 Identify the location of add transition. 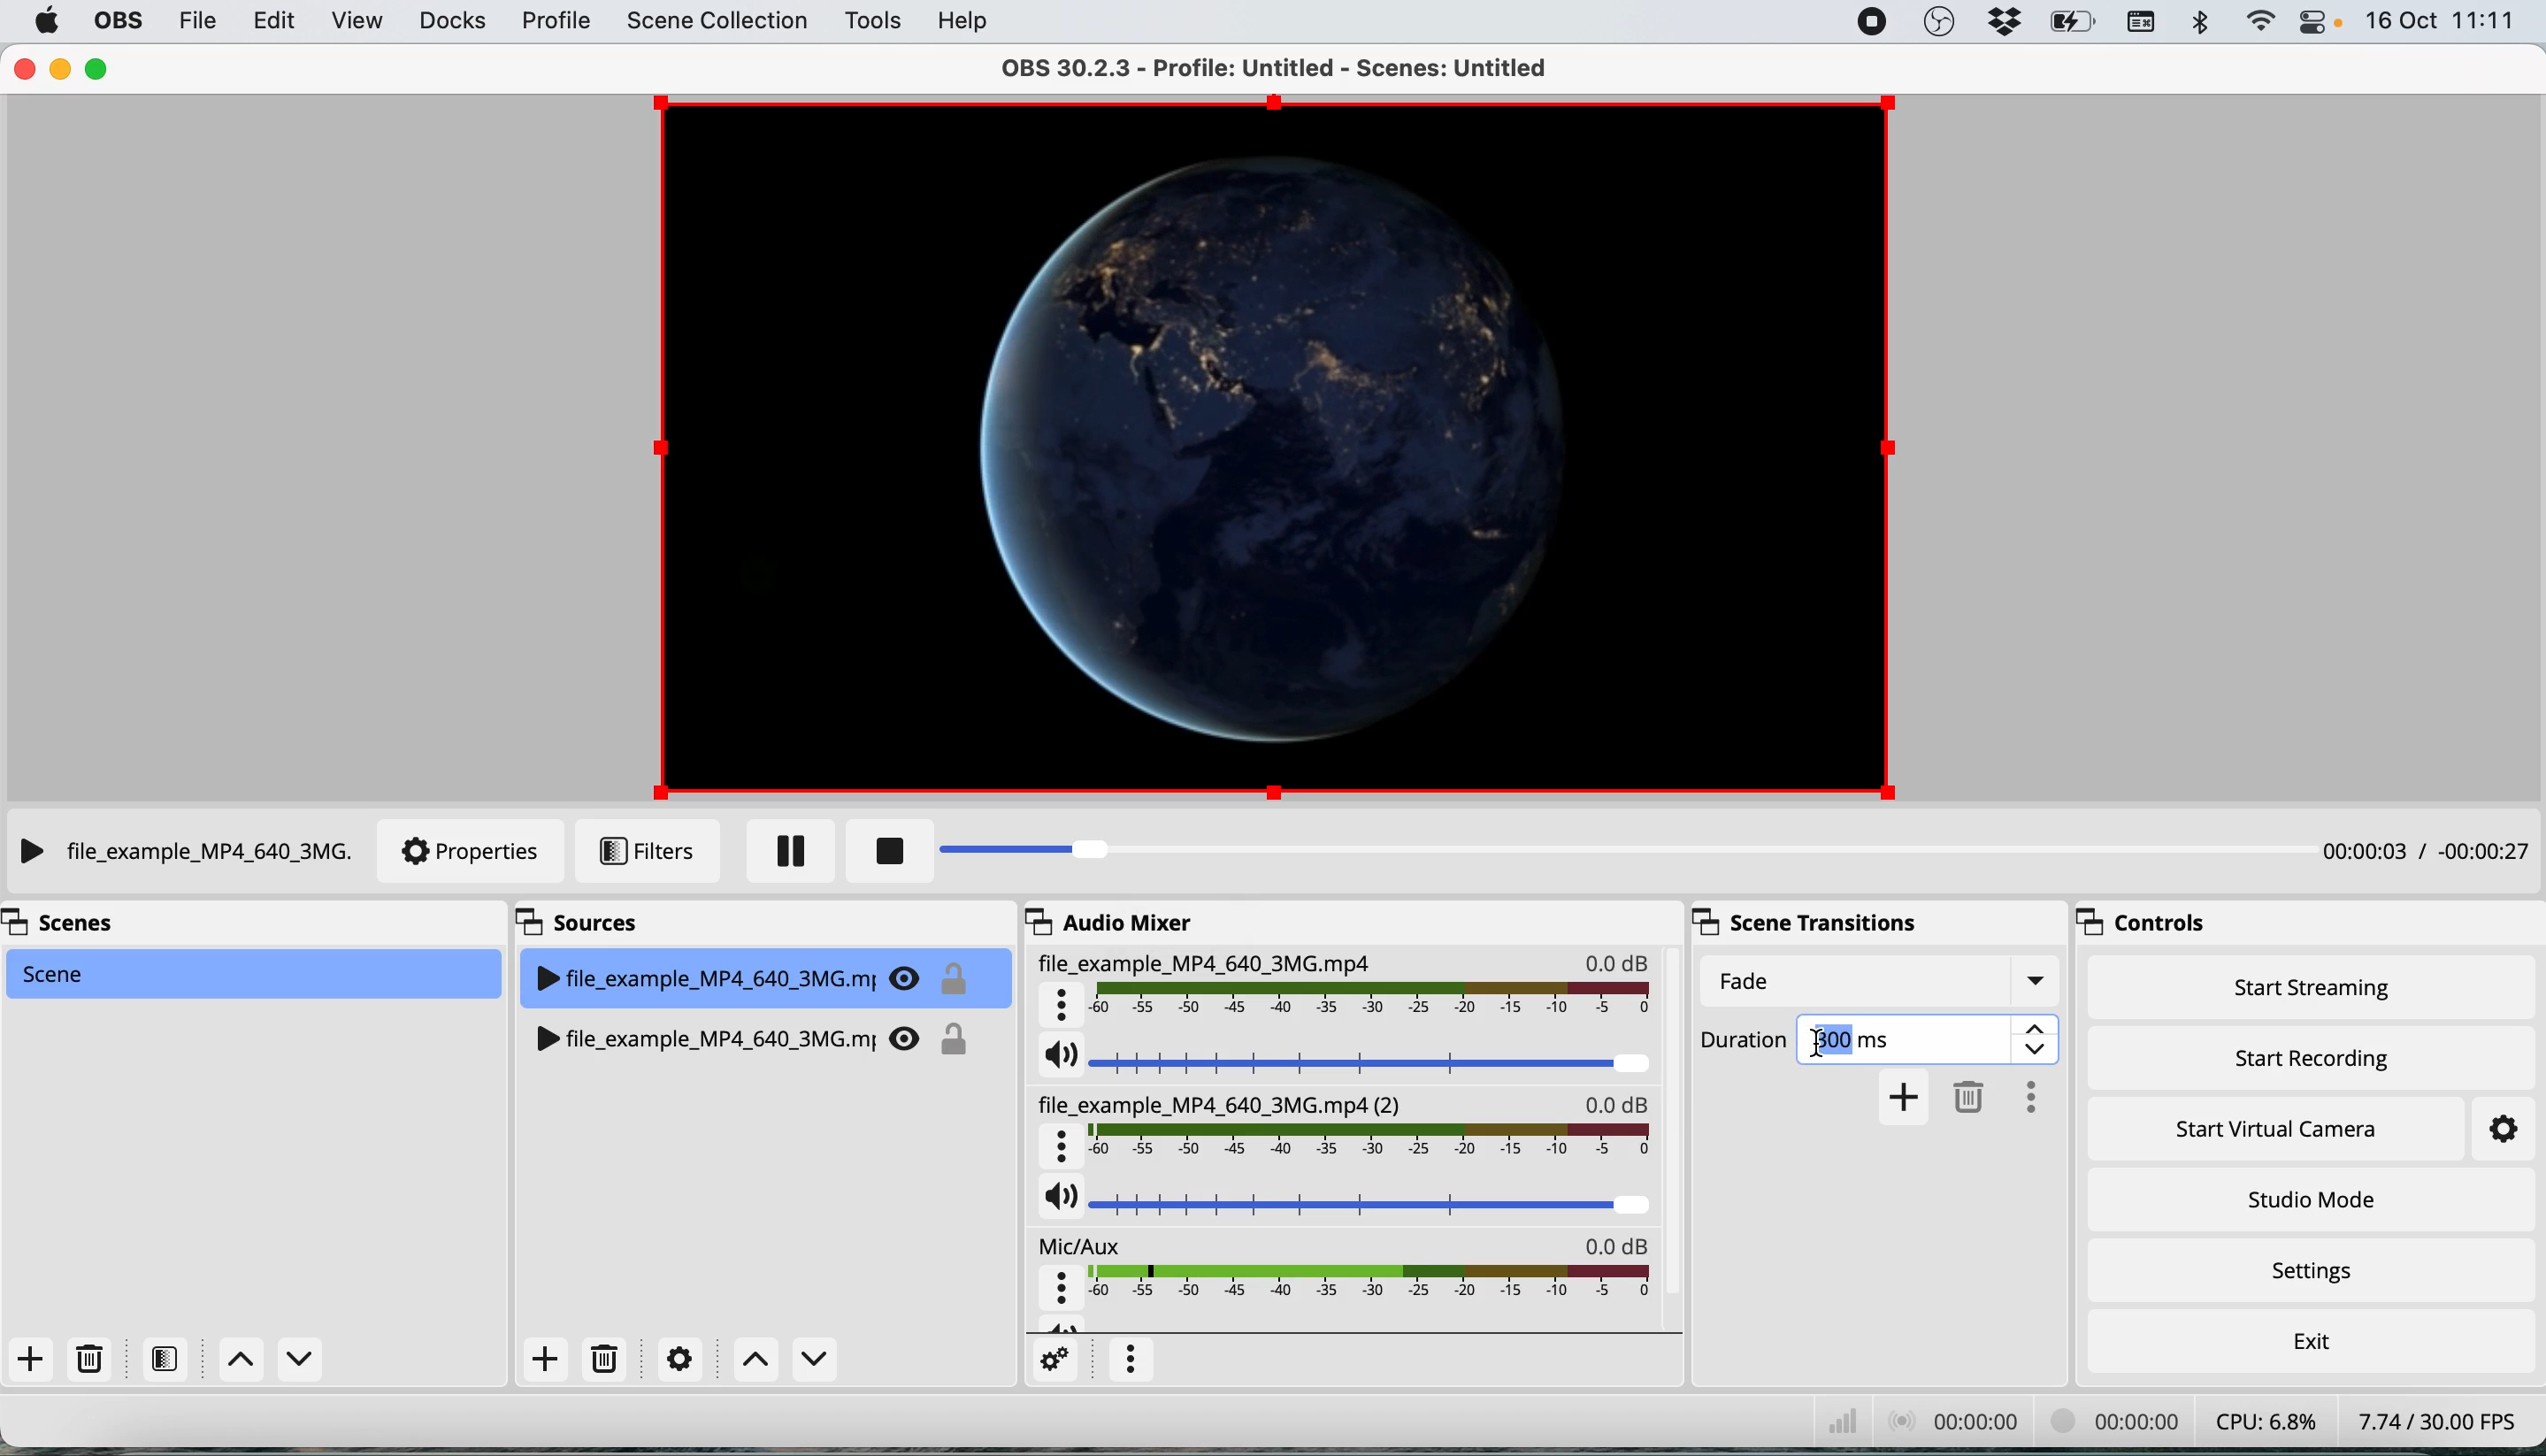
(1905, 1097).